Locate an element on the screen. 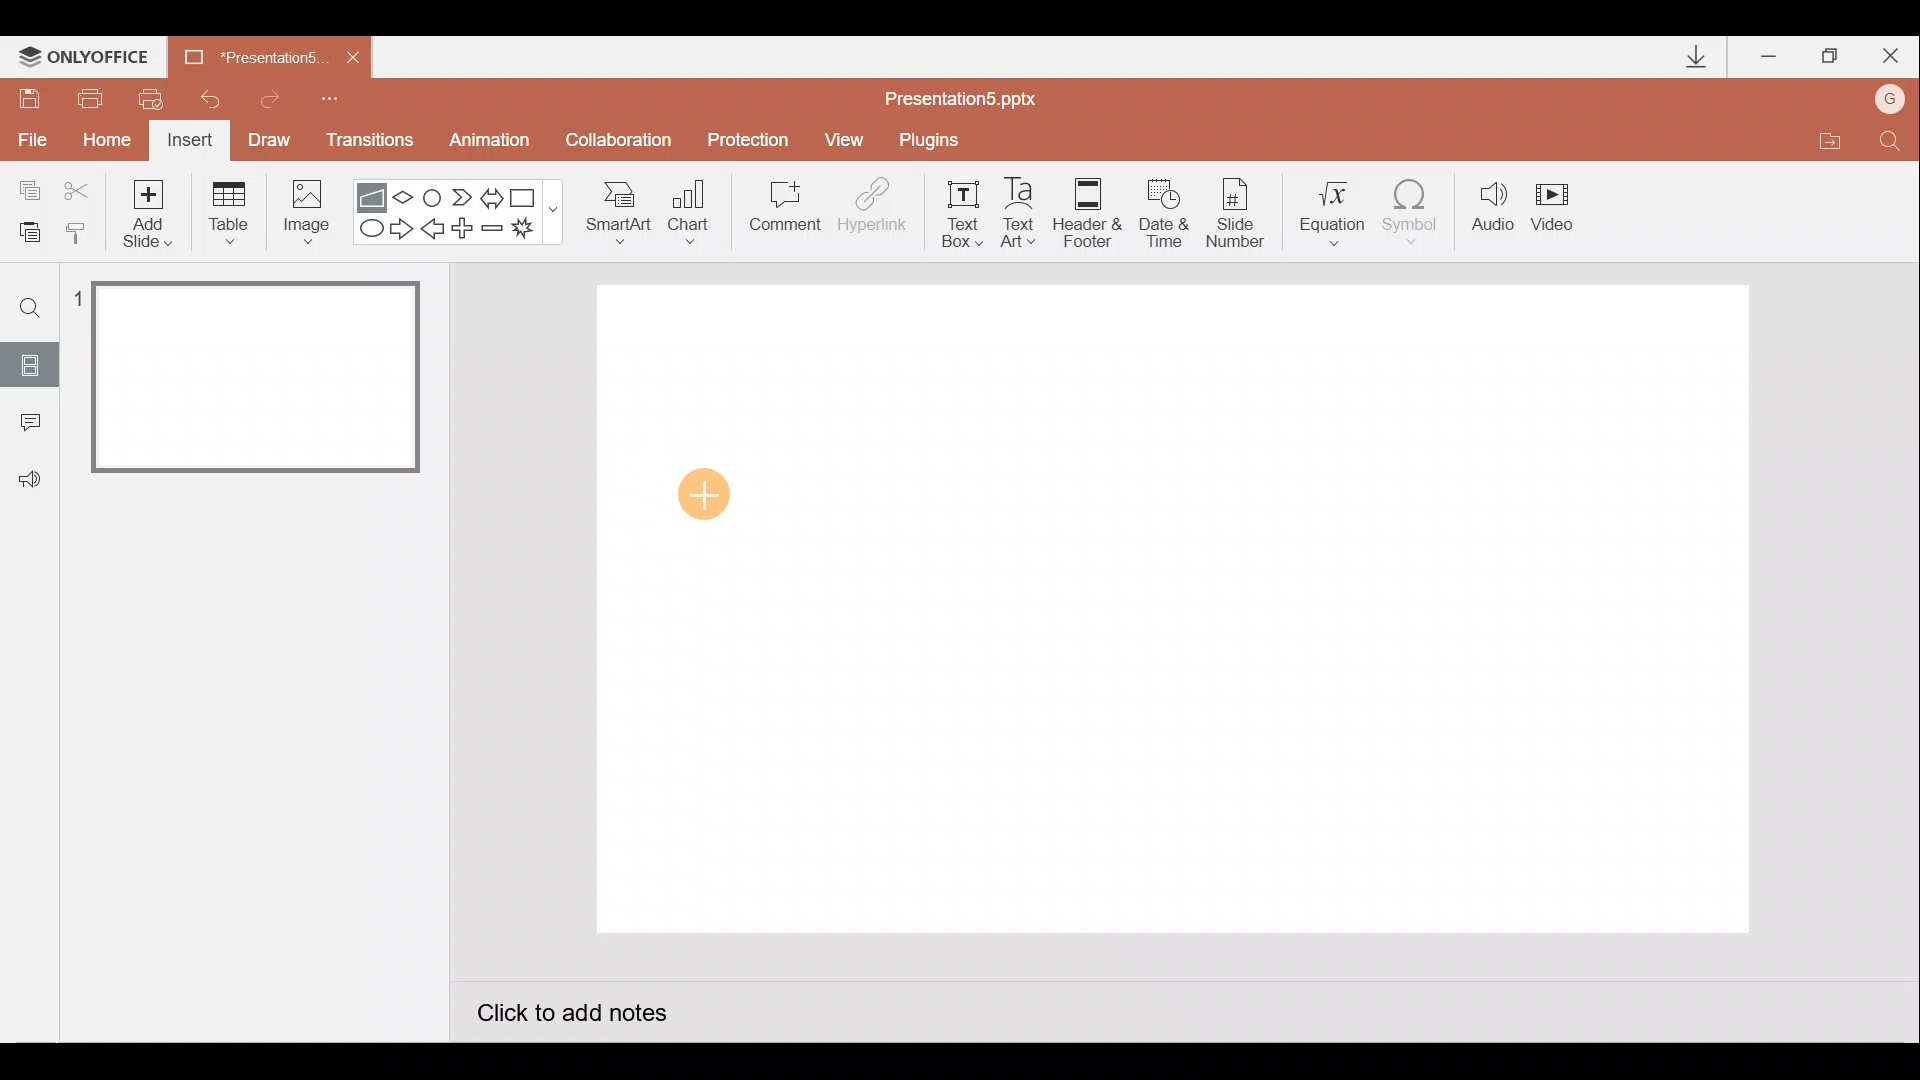  Feedback & support is located at coordinates (31, 478).